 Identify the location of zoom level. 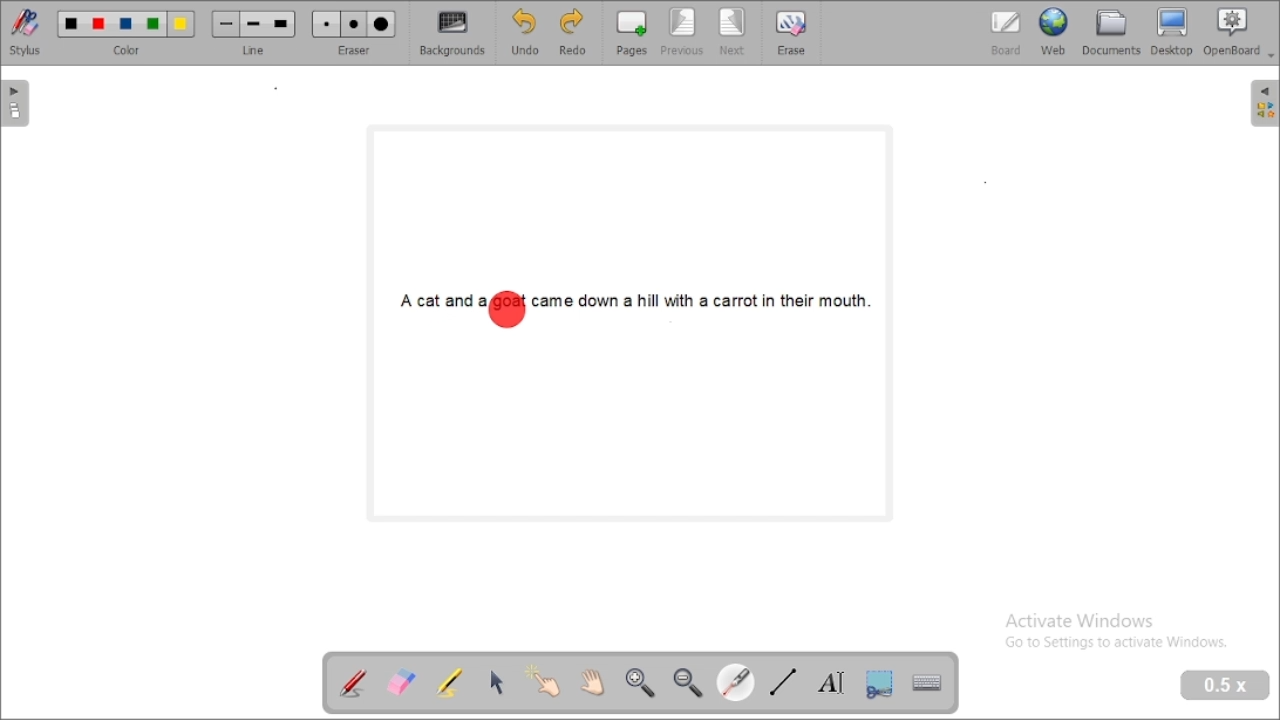
(1226, 686).